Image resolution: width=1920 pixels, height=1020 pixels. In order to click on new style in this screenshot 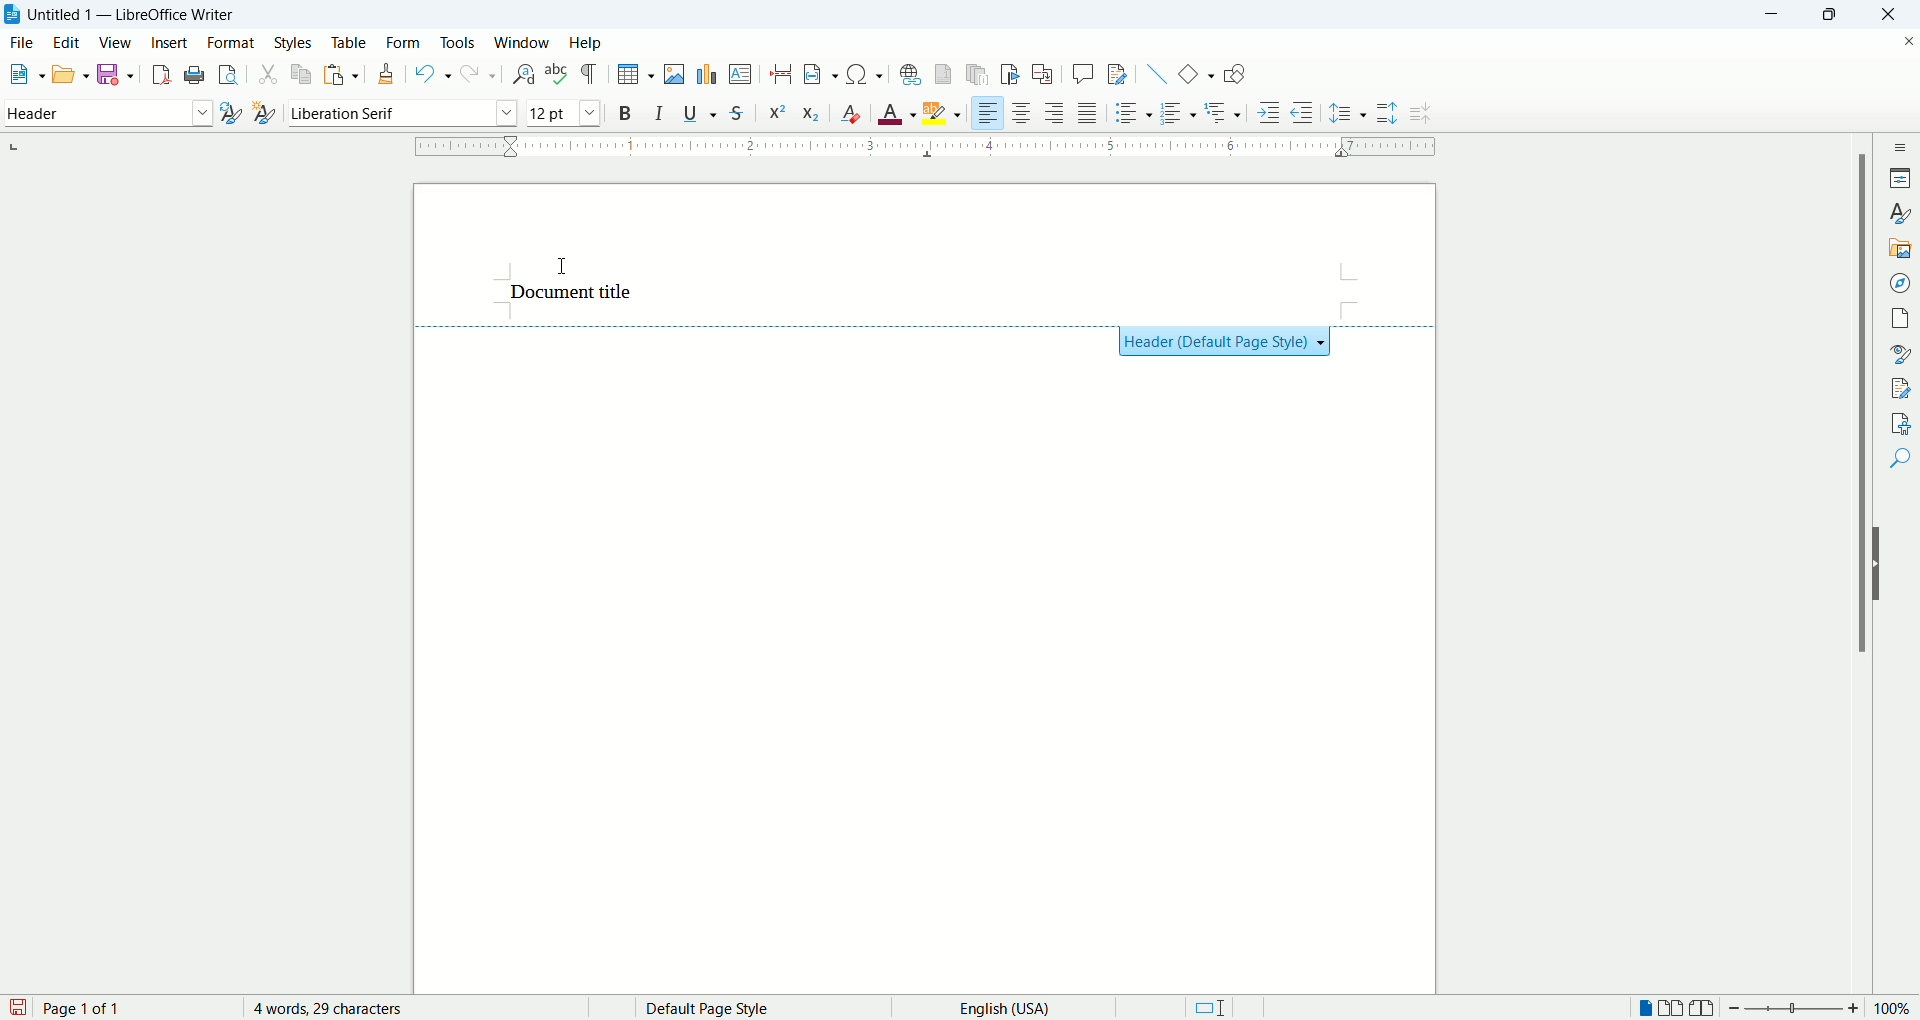, I will do `click(266, 116)`.